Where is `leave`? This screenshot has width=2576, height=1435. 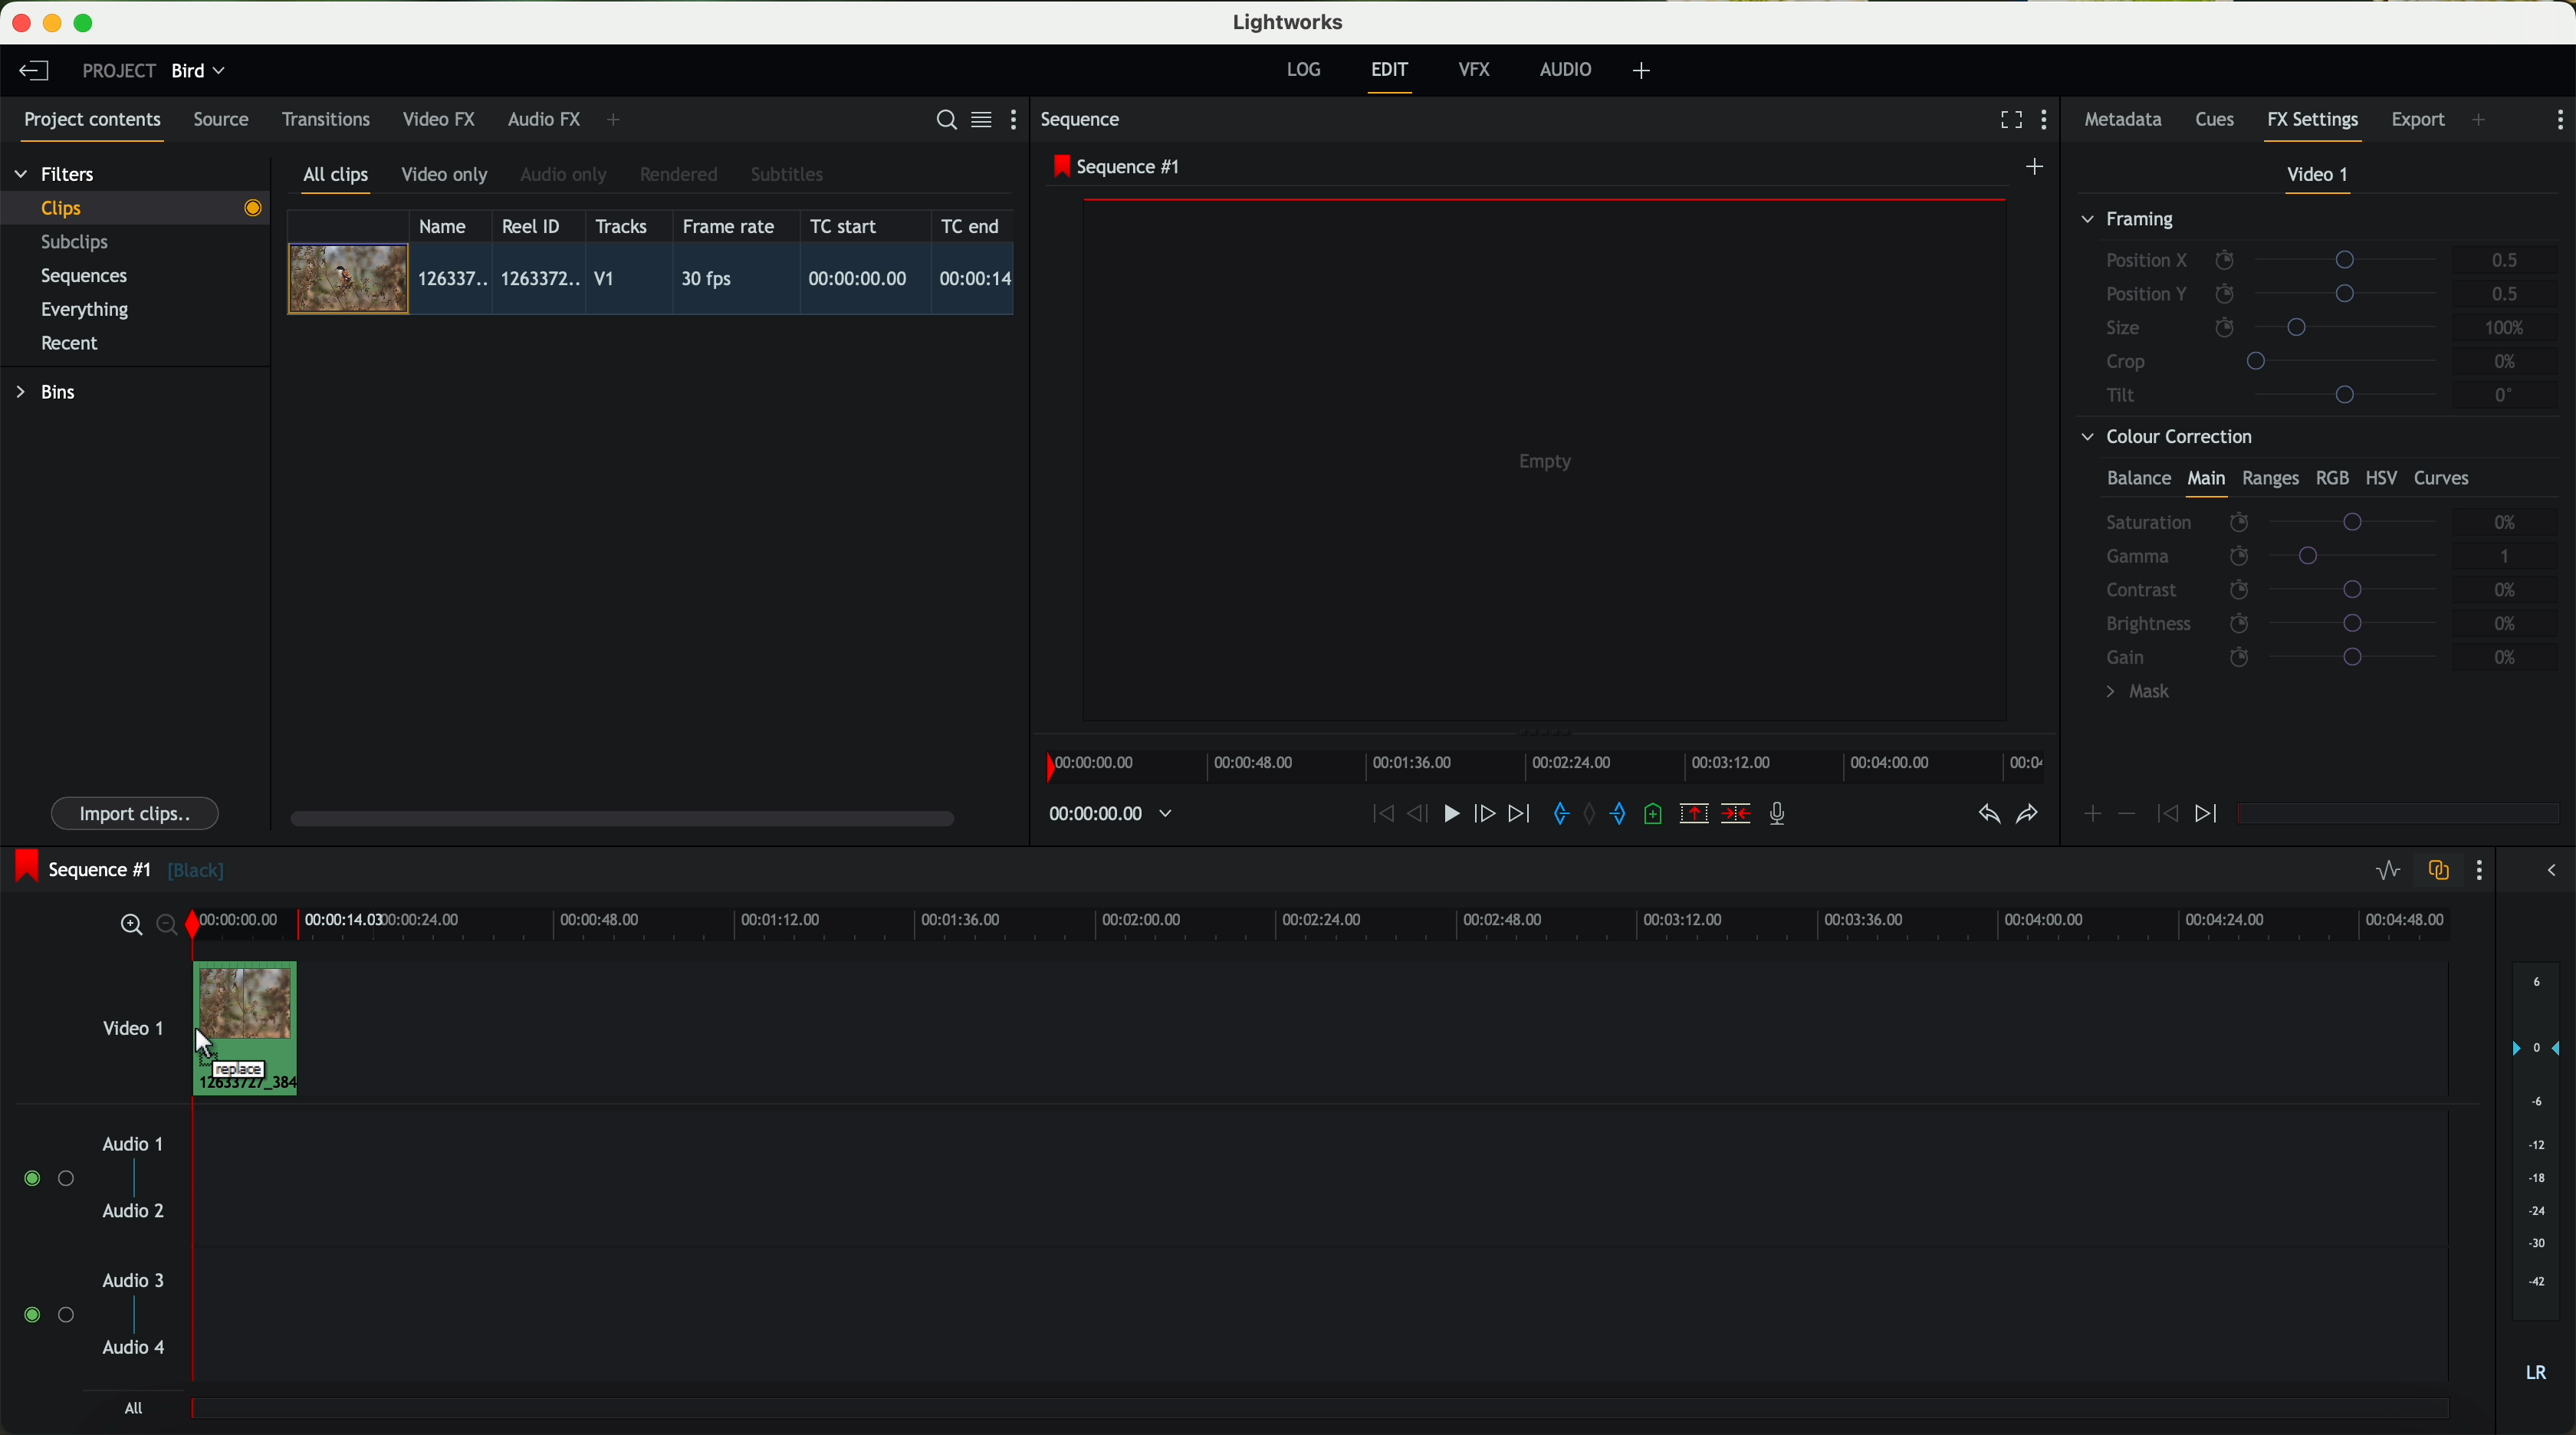
leave is located at coordinates (33, 72).